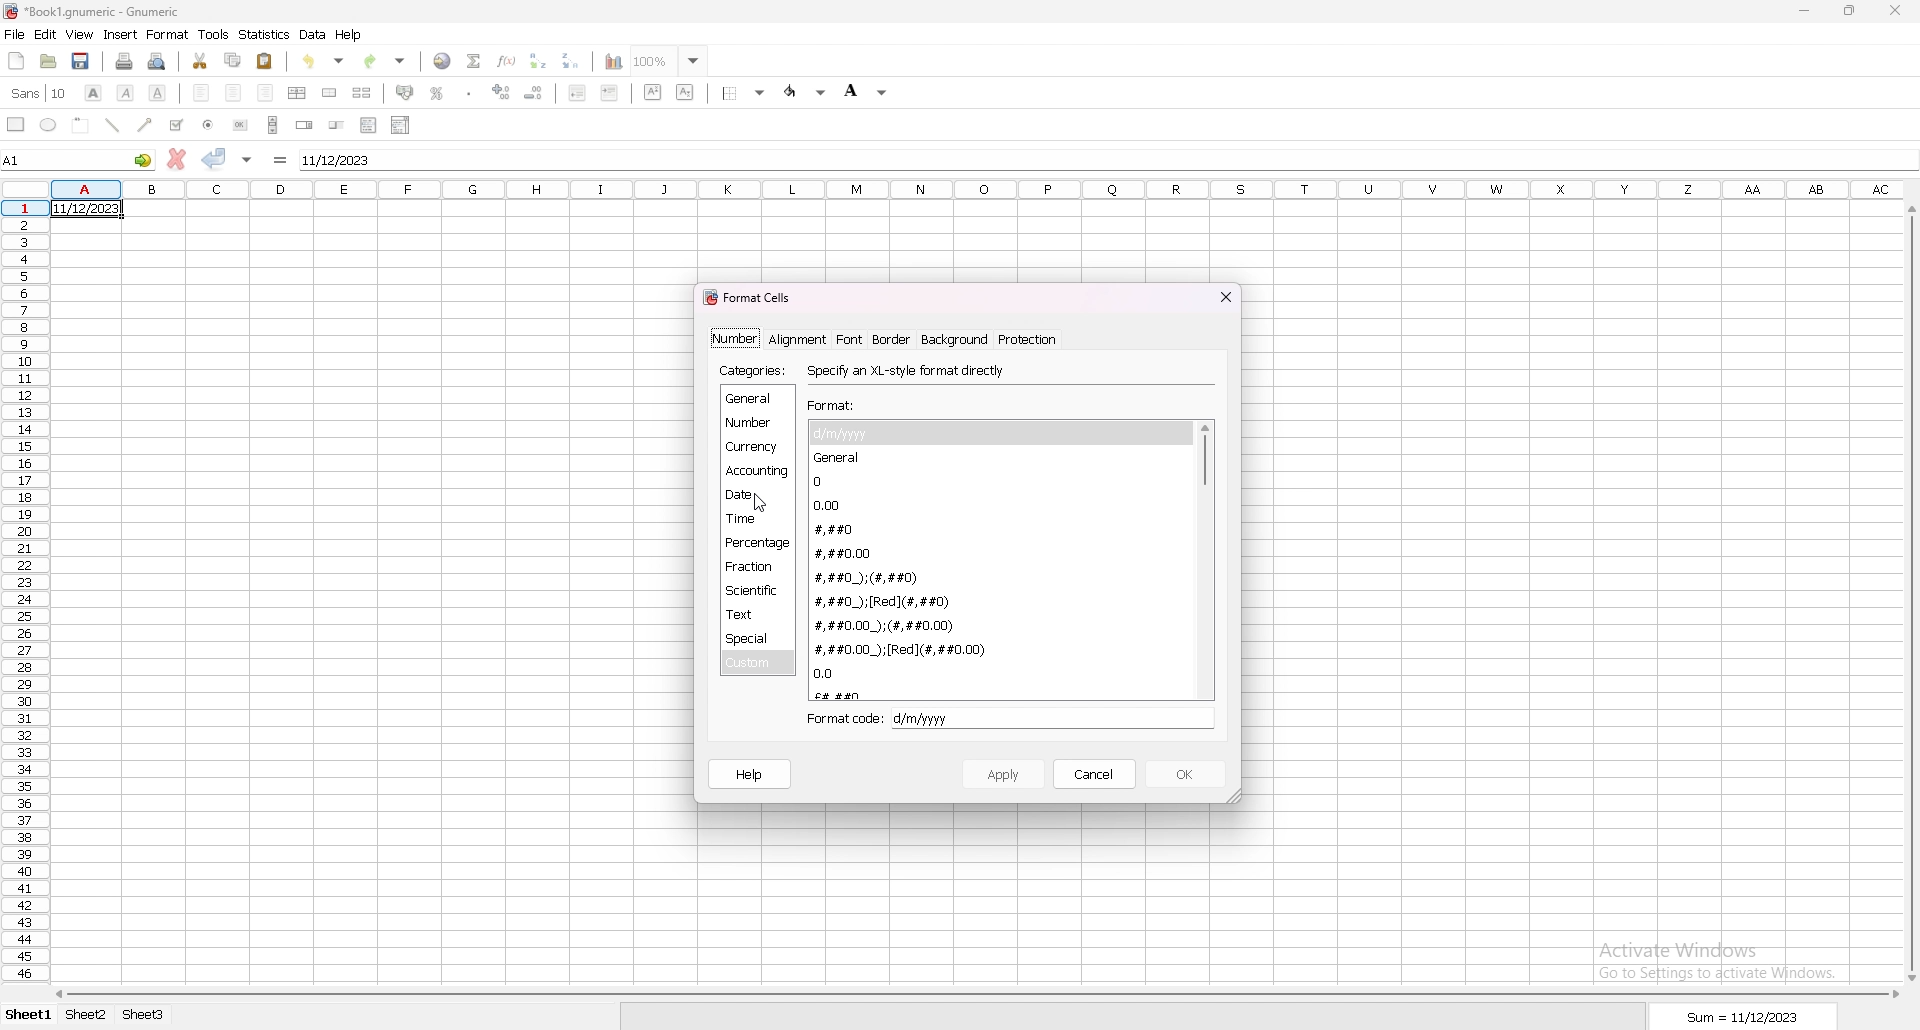  Describe the element at coordinates (840, 505) in the screenshot. I see `0.00` at that location.